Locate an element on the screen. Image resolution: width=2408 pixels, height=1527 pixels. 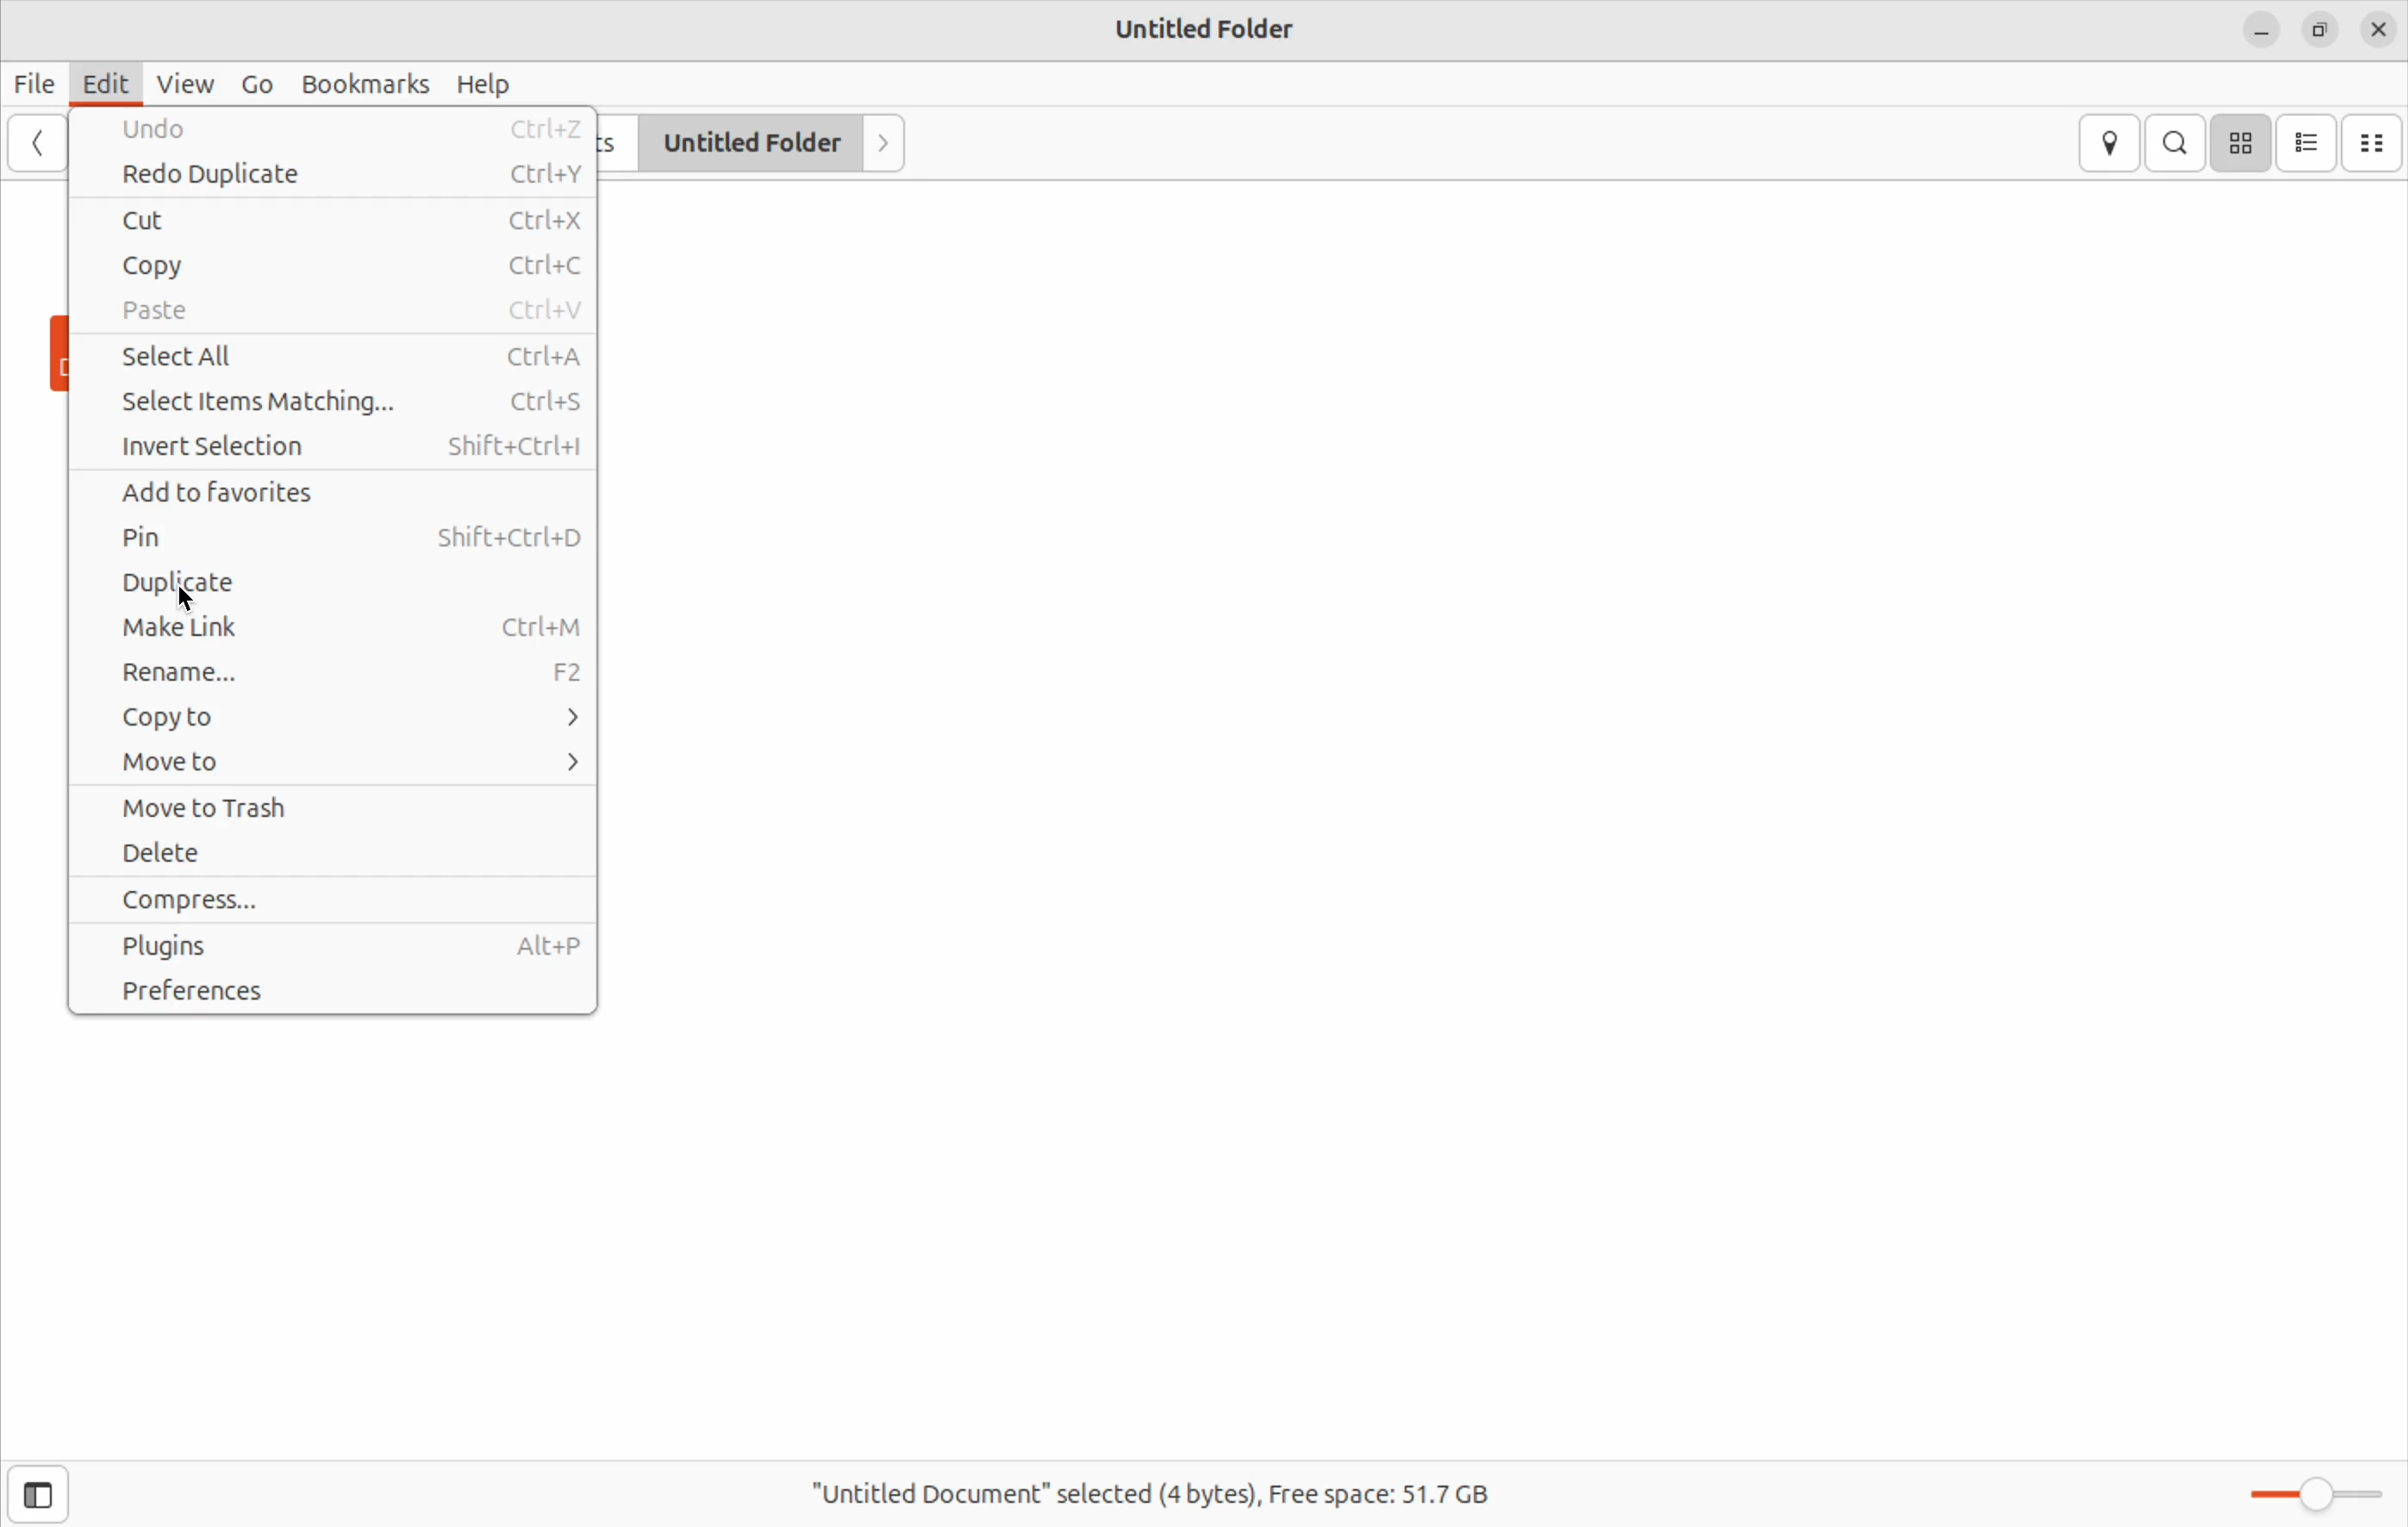
Copy is located at coordinates (332, 264).